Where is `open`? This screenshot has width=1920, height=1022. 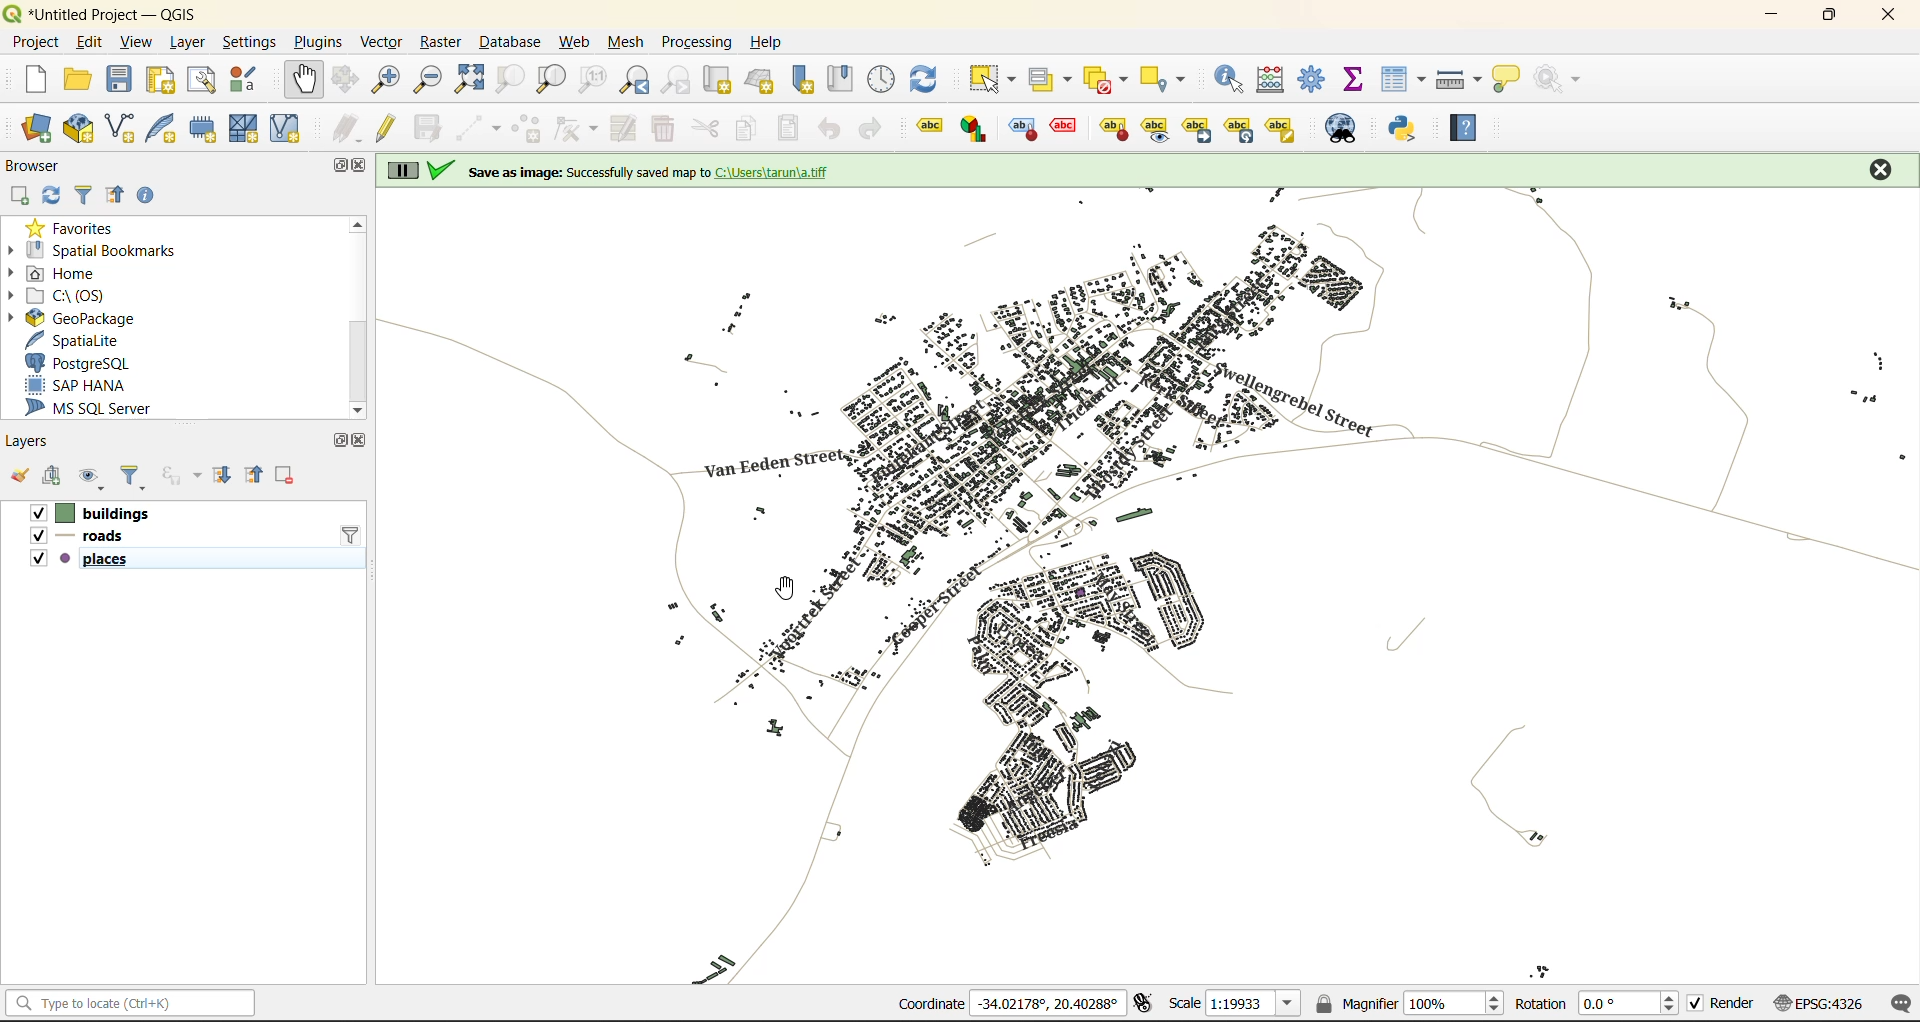
open is located at coordinates (77, 77).